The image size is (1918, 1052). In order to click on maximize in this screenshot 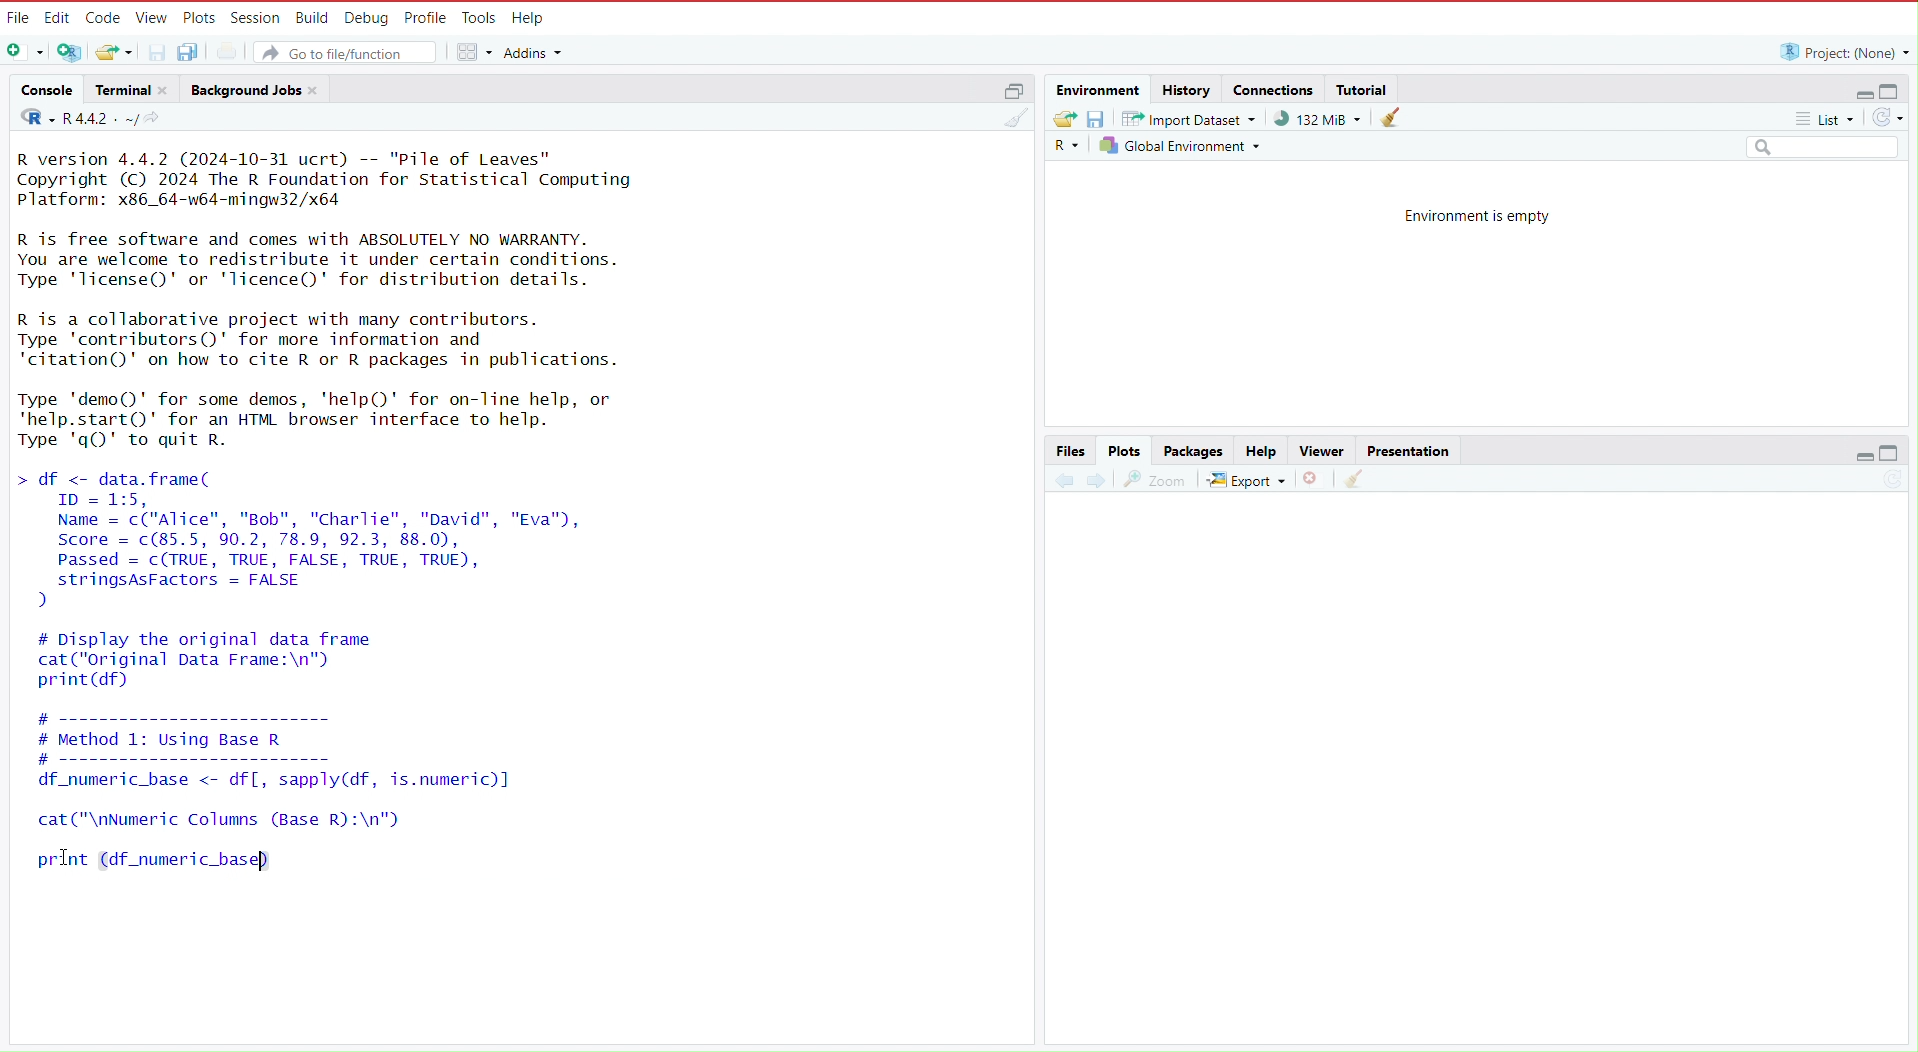, I will do `click(1900, 453)`.